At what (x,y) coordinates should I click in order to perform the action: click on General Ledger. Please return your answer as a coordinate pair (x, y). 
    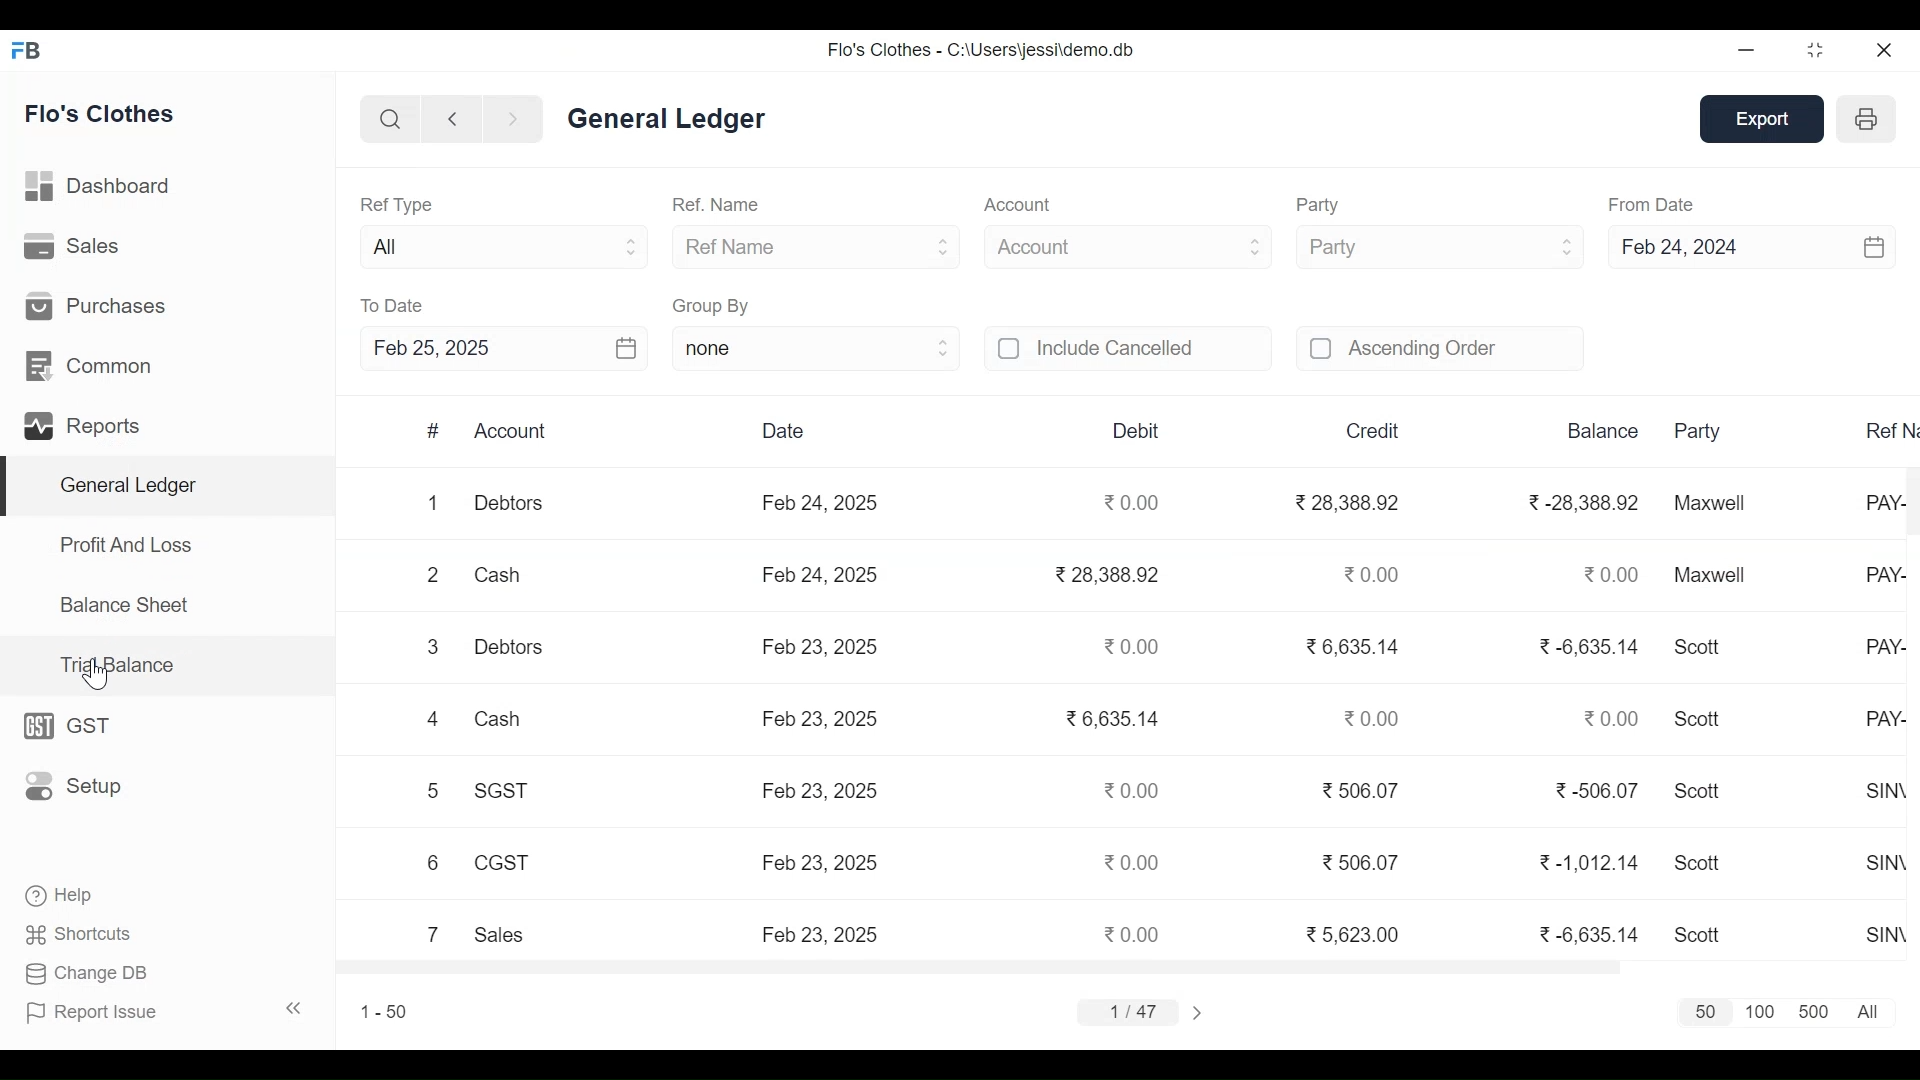
    Looking at the image, I should click on (669, 121).